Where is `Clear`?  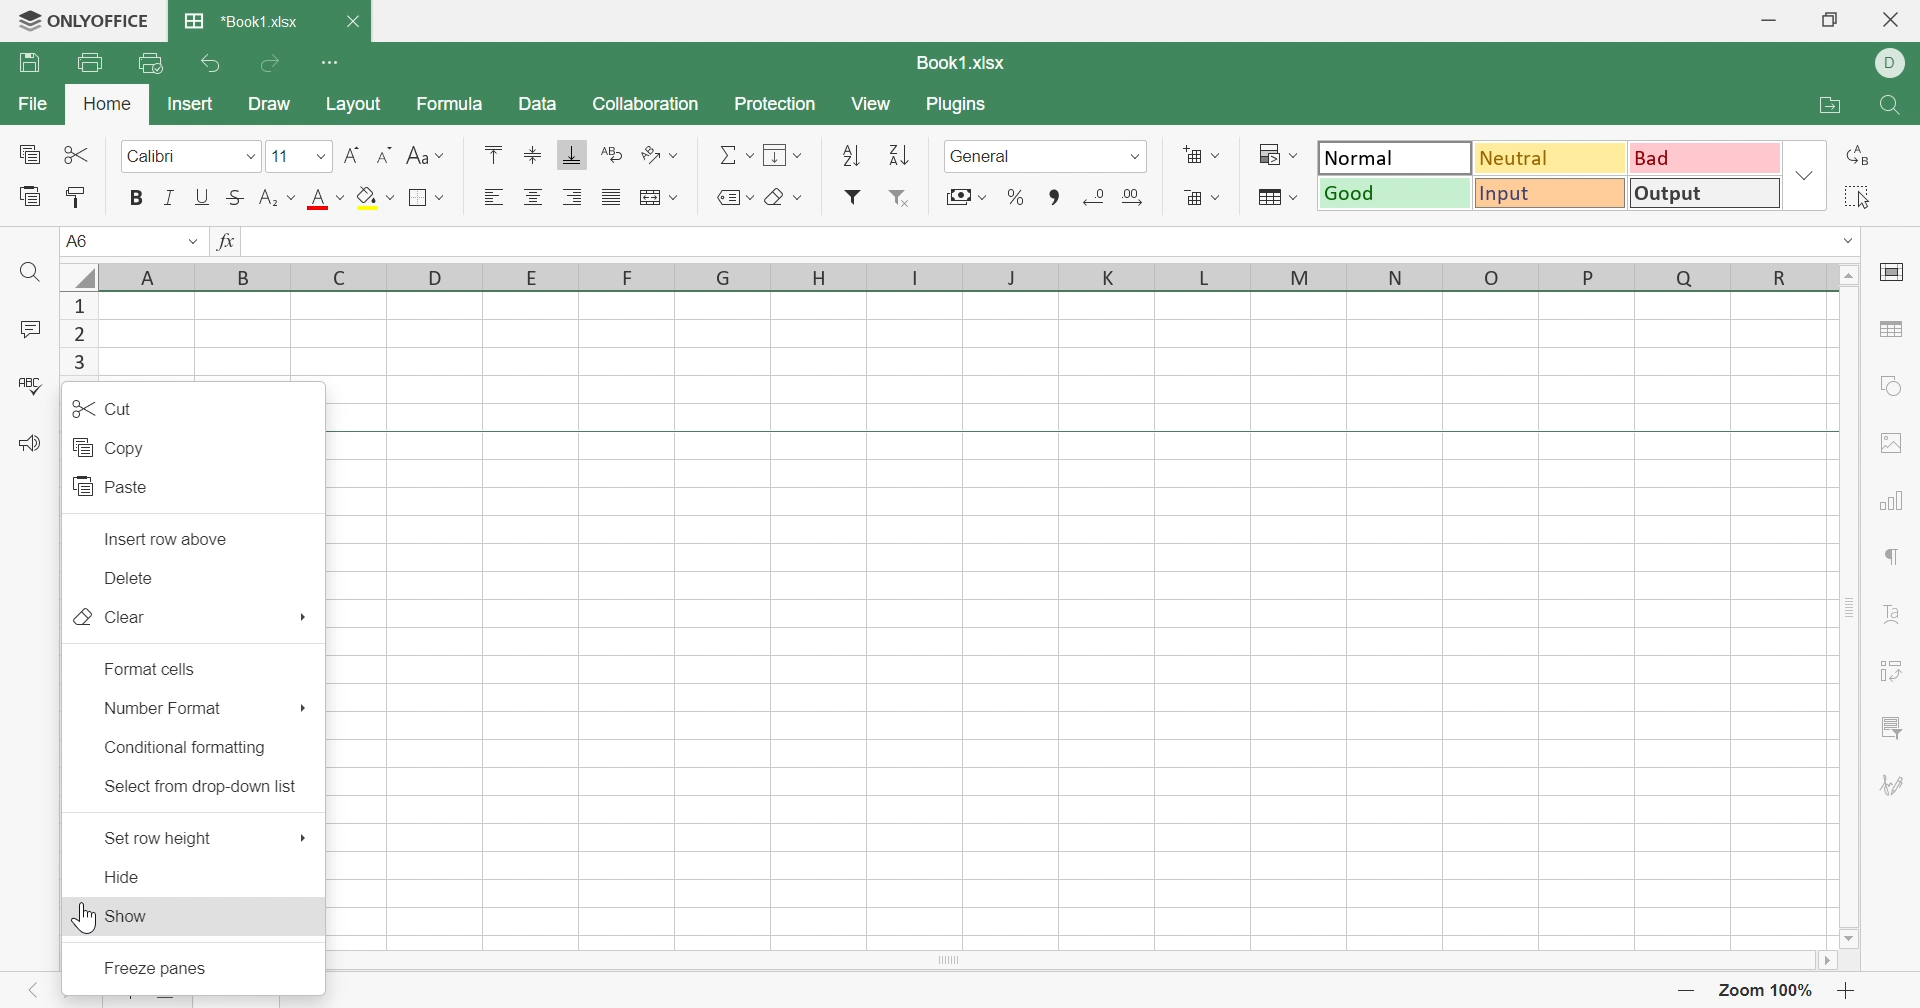
Clear is located at coordinates (787, 198).